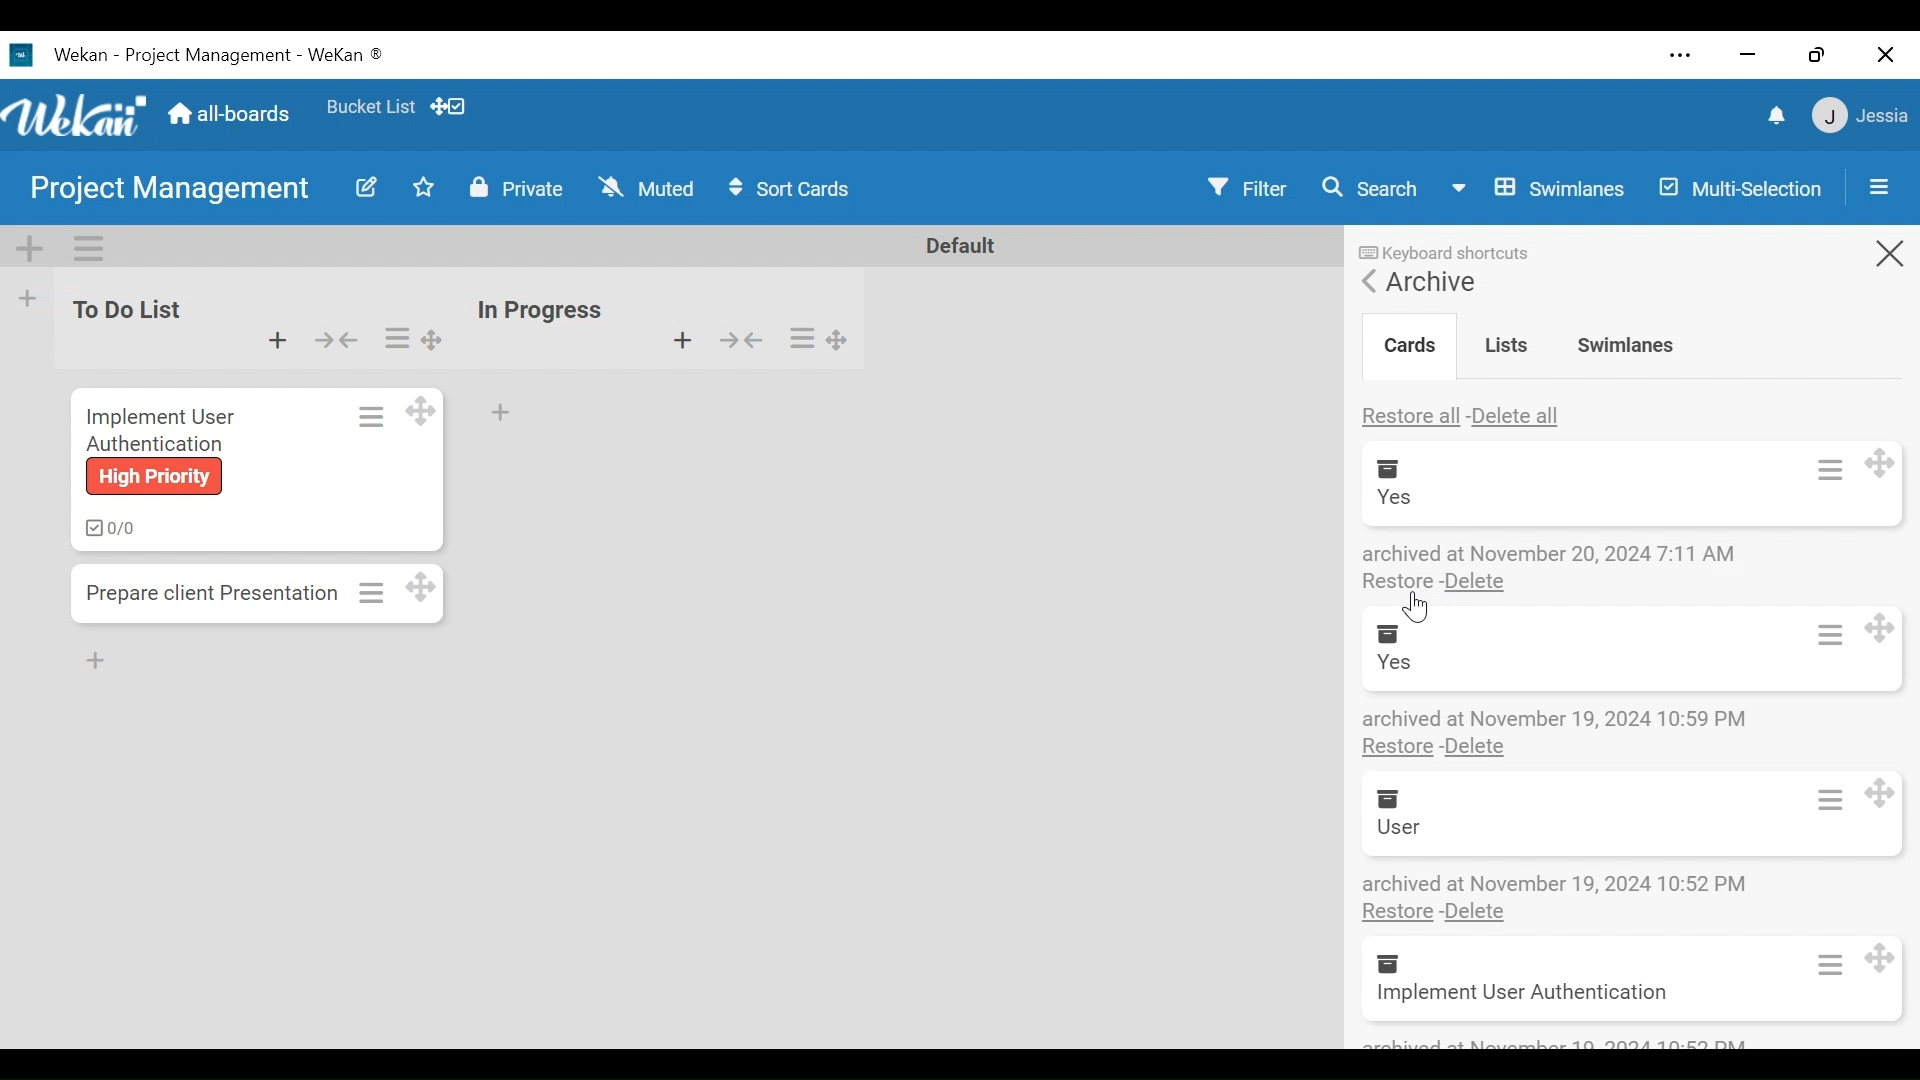 This screenshot has height=1080, width=1920. Describe the element at coordinates (78, 117) in the screenshot. I see `wekan logo` at that location.